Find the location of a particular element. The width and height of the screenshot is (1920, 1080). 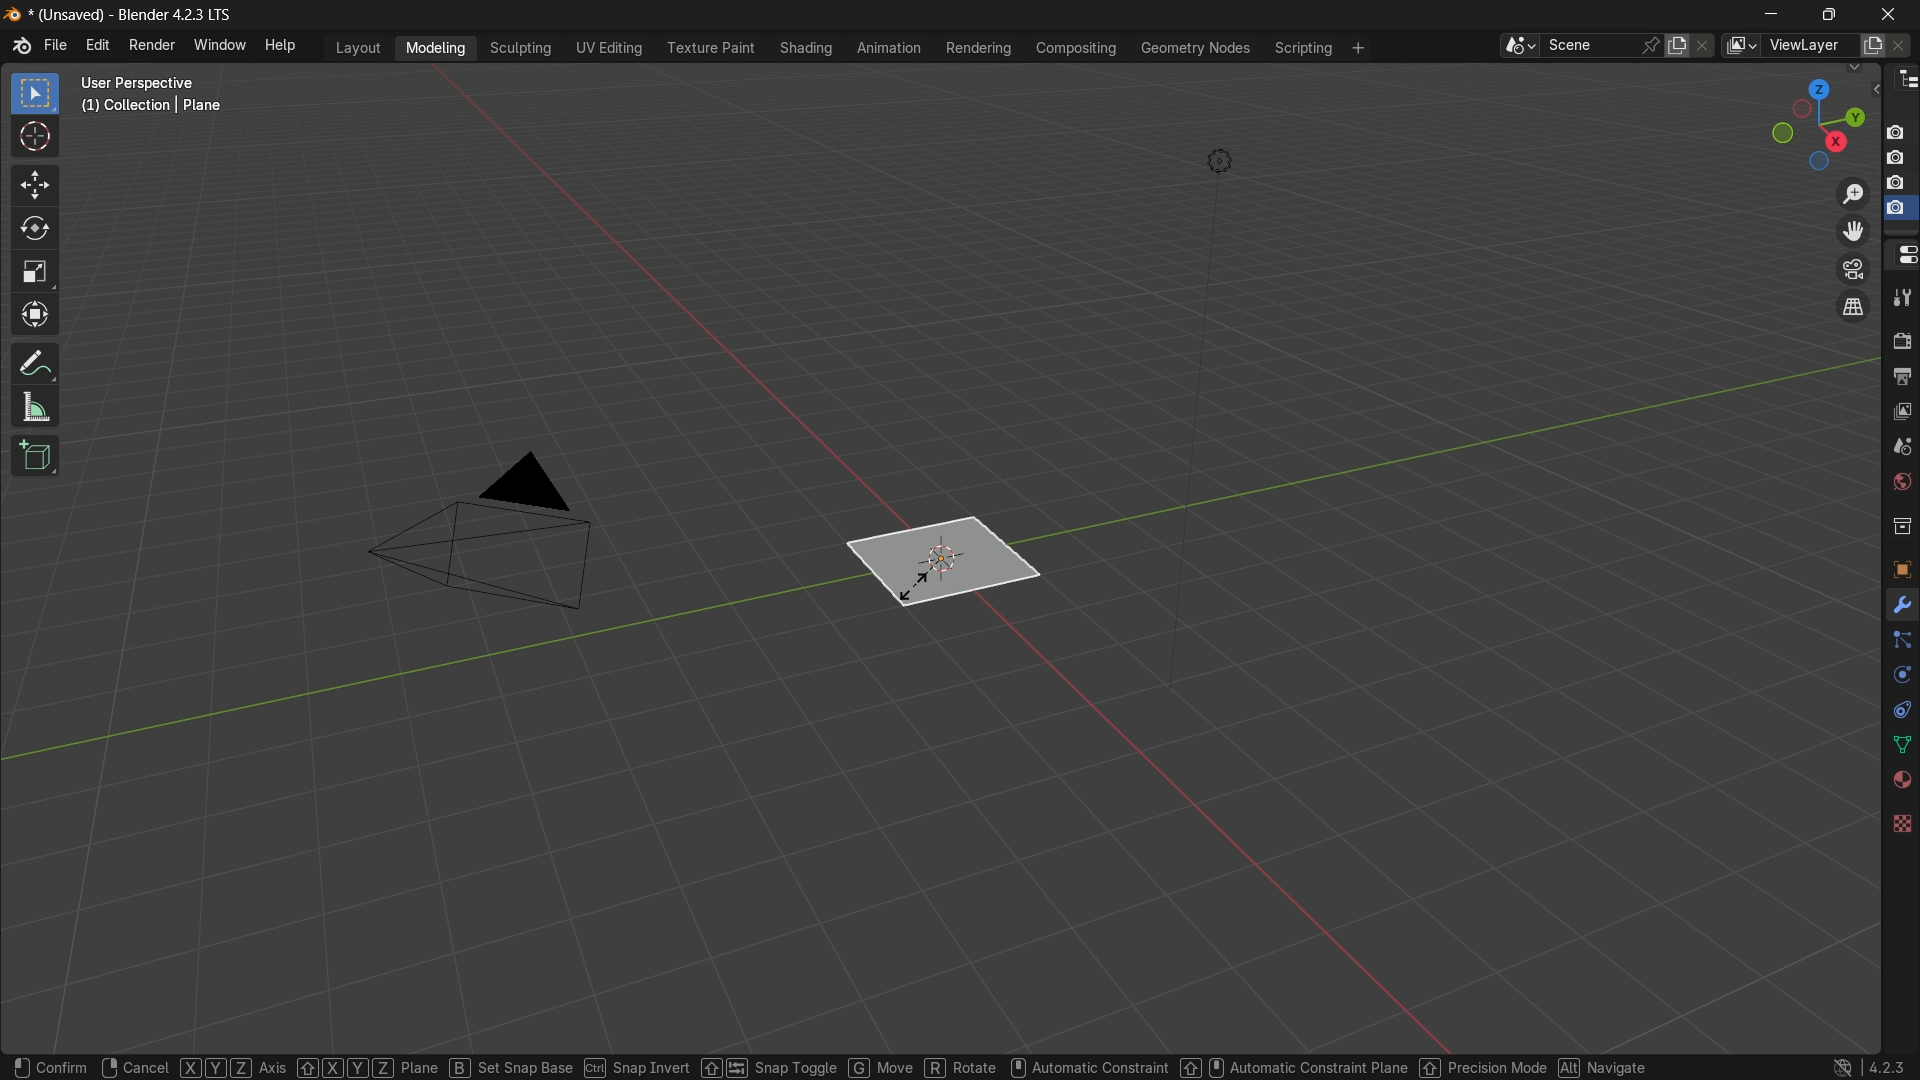

layout is located at coordinates (362, 46).